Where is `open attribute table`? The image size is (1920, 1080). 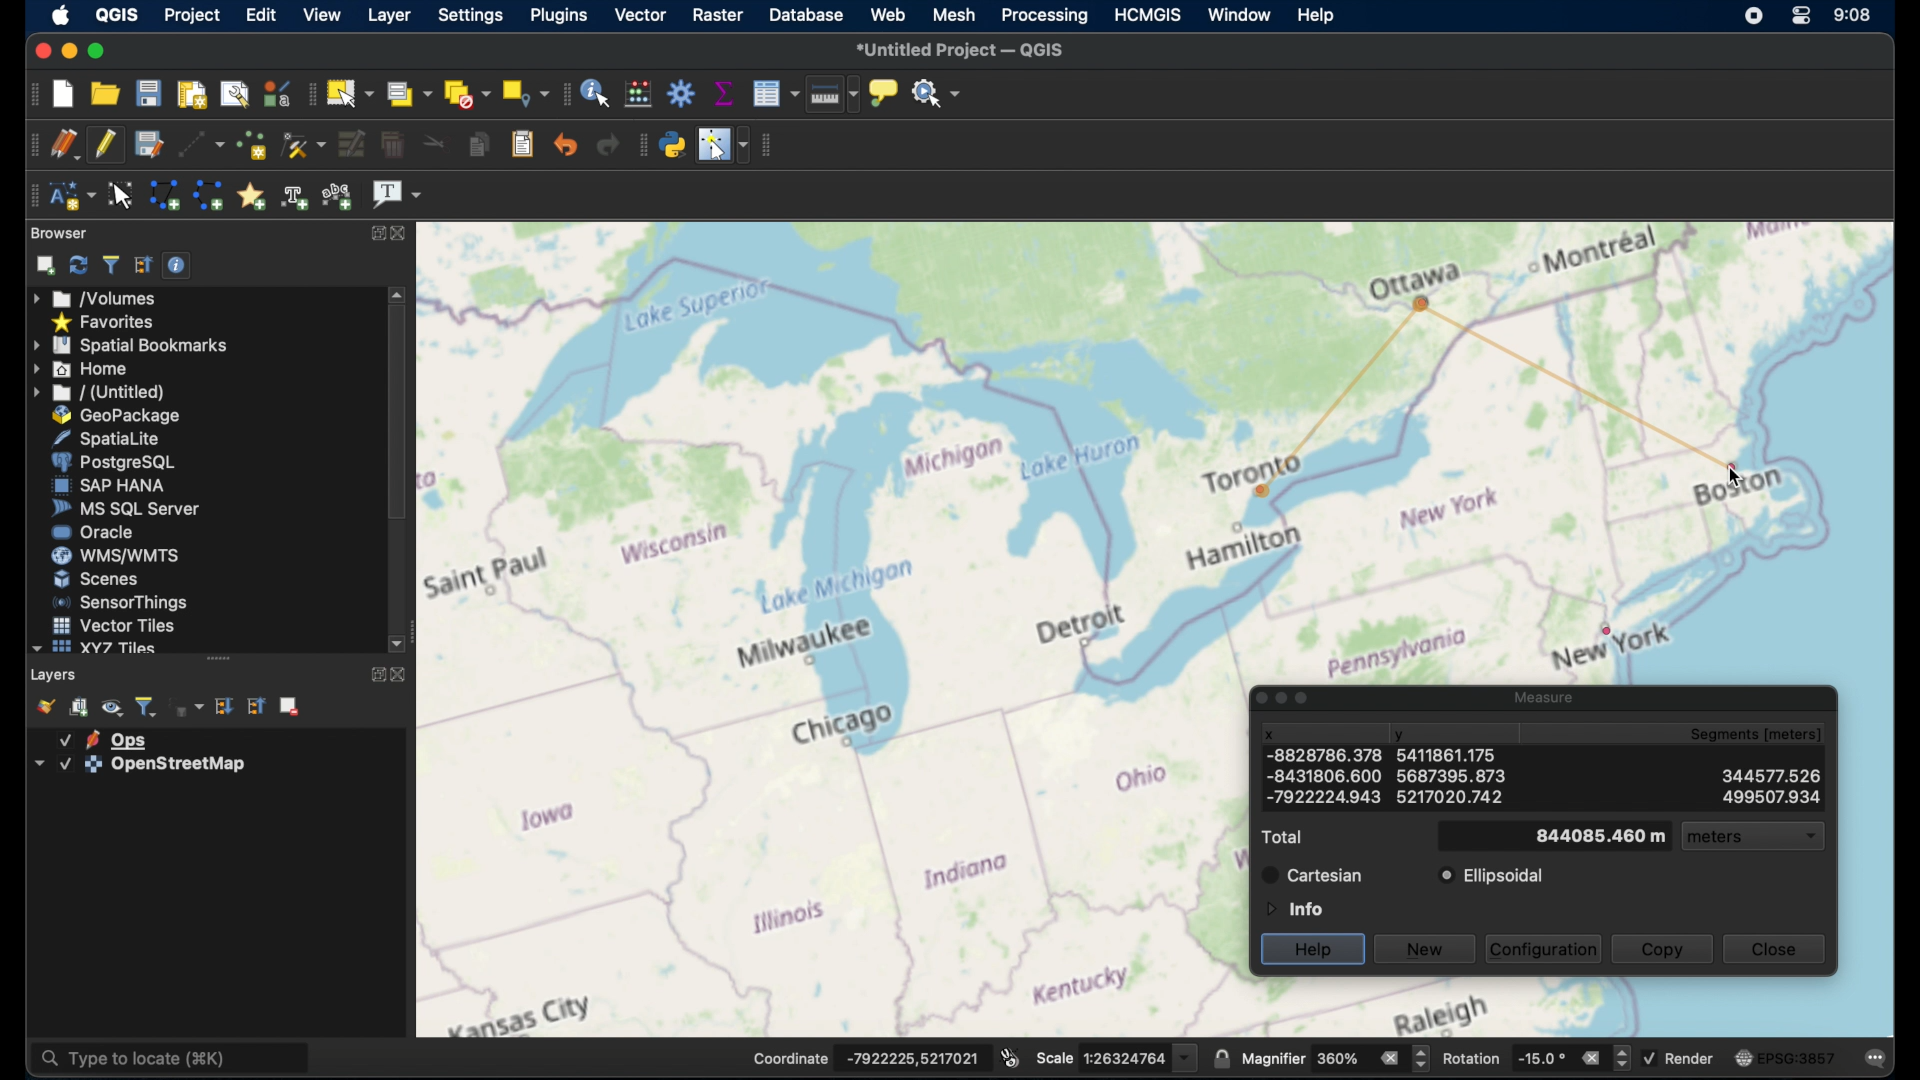
open attribute table is located at coordinates (776, 95).